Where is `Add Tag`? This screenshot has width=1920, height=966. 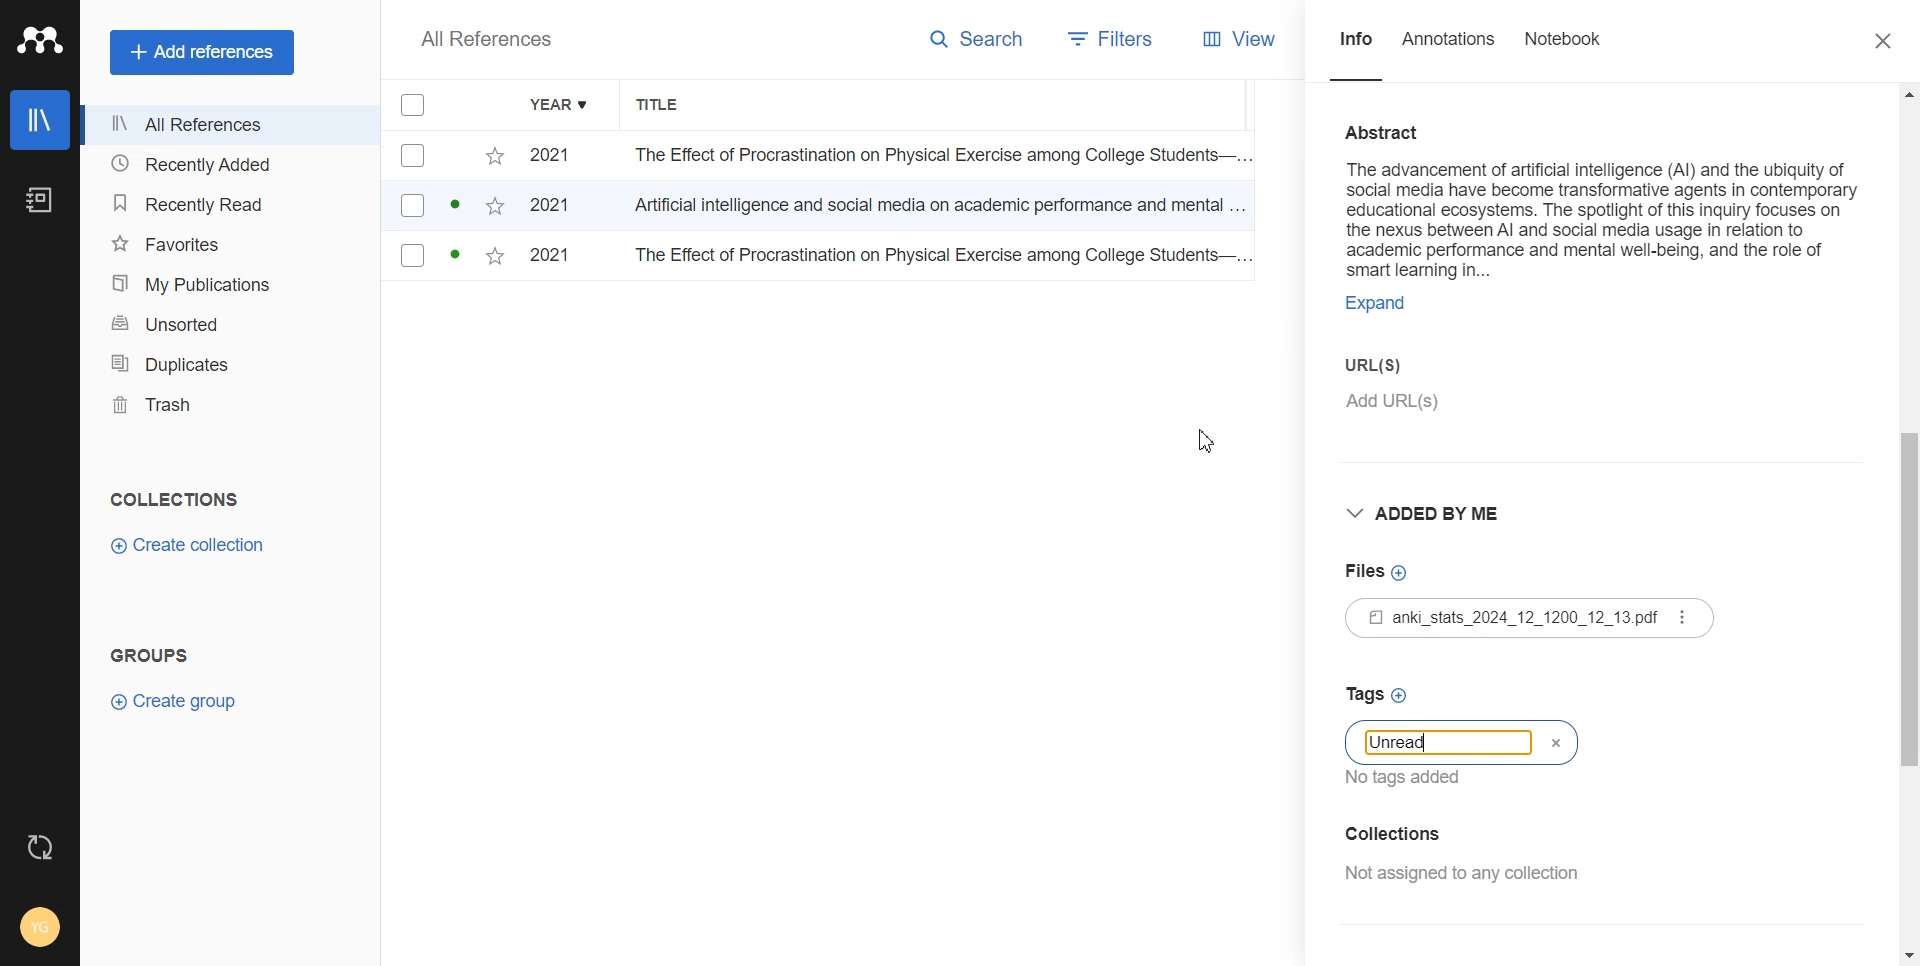 Add Tag is located at coordinates (1441, 695).